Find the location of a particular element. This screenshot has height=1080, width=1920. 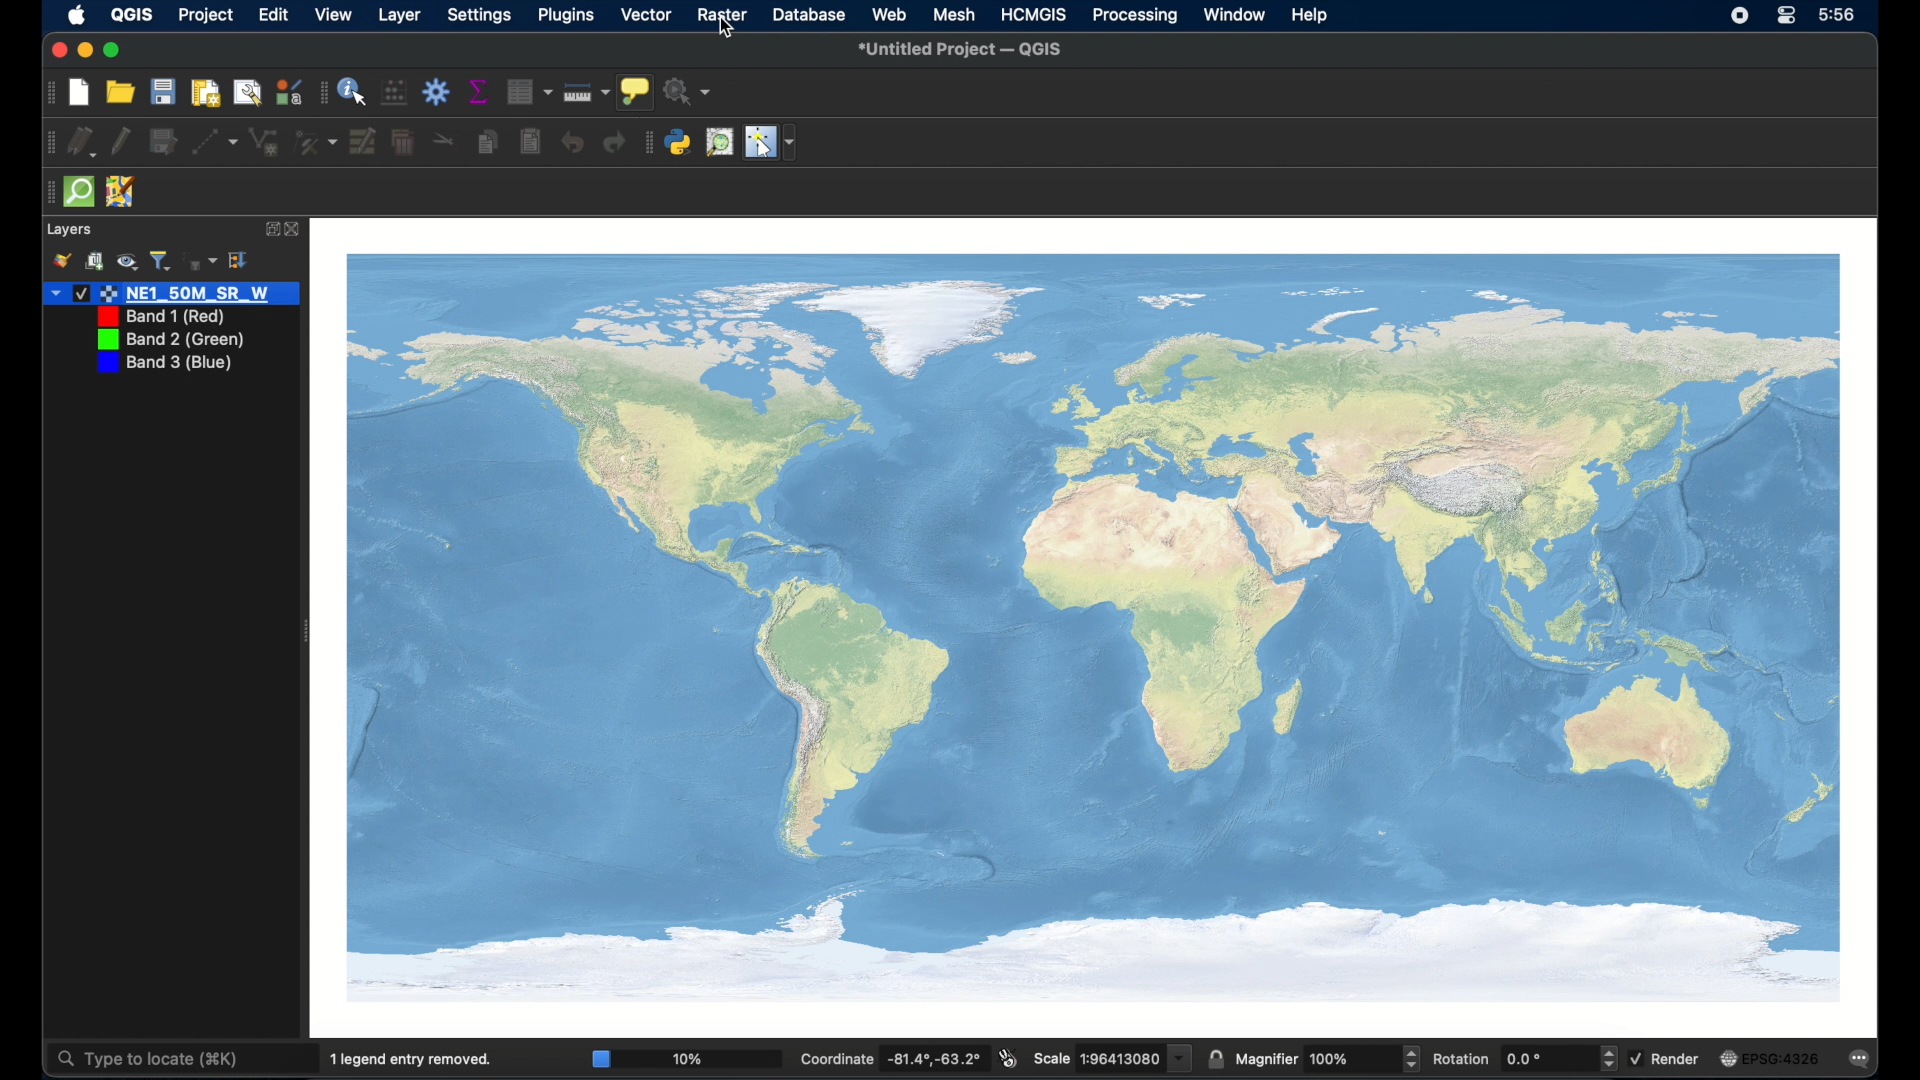

apple icon is located at coordinates (78, 15).